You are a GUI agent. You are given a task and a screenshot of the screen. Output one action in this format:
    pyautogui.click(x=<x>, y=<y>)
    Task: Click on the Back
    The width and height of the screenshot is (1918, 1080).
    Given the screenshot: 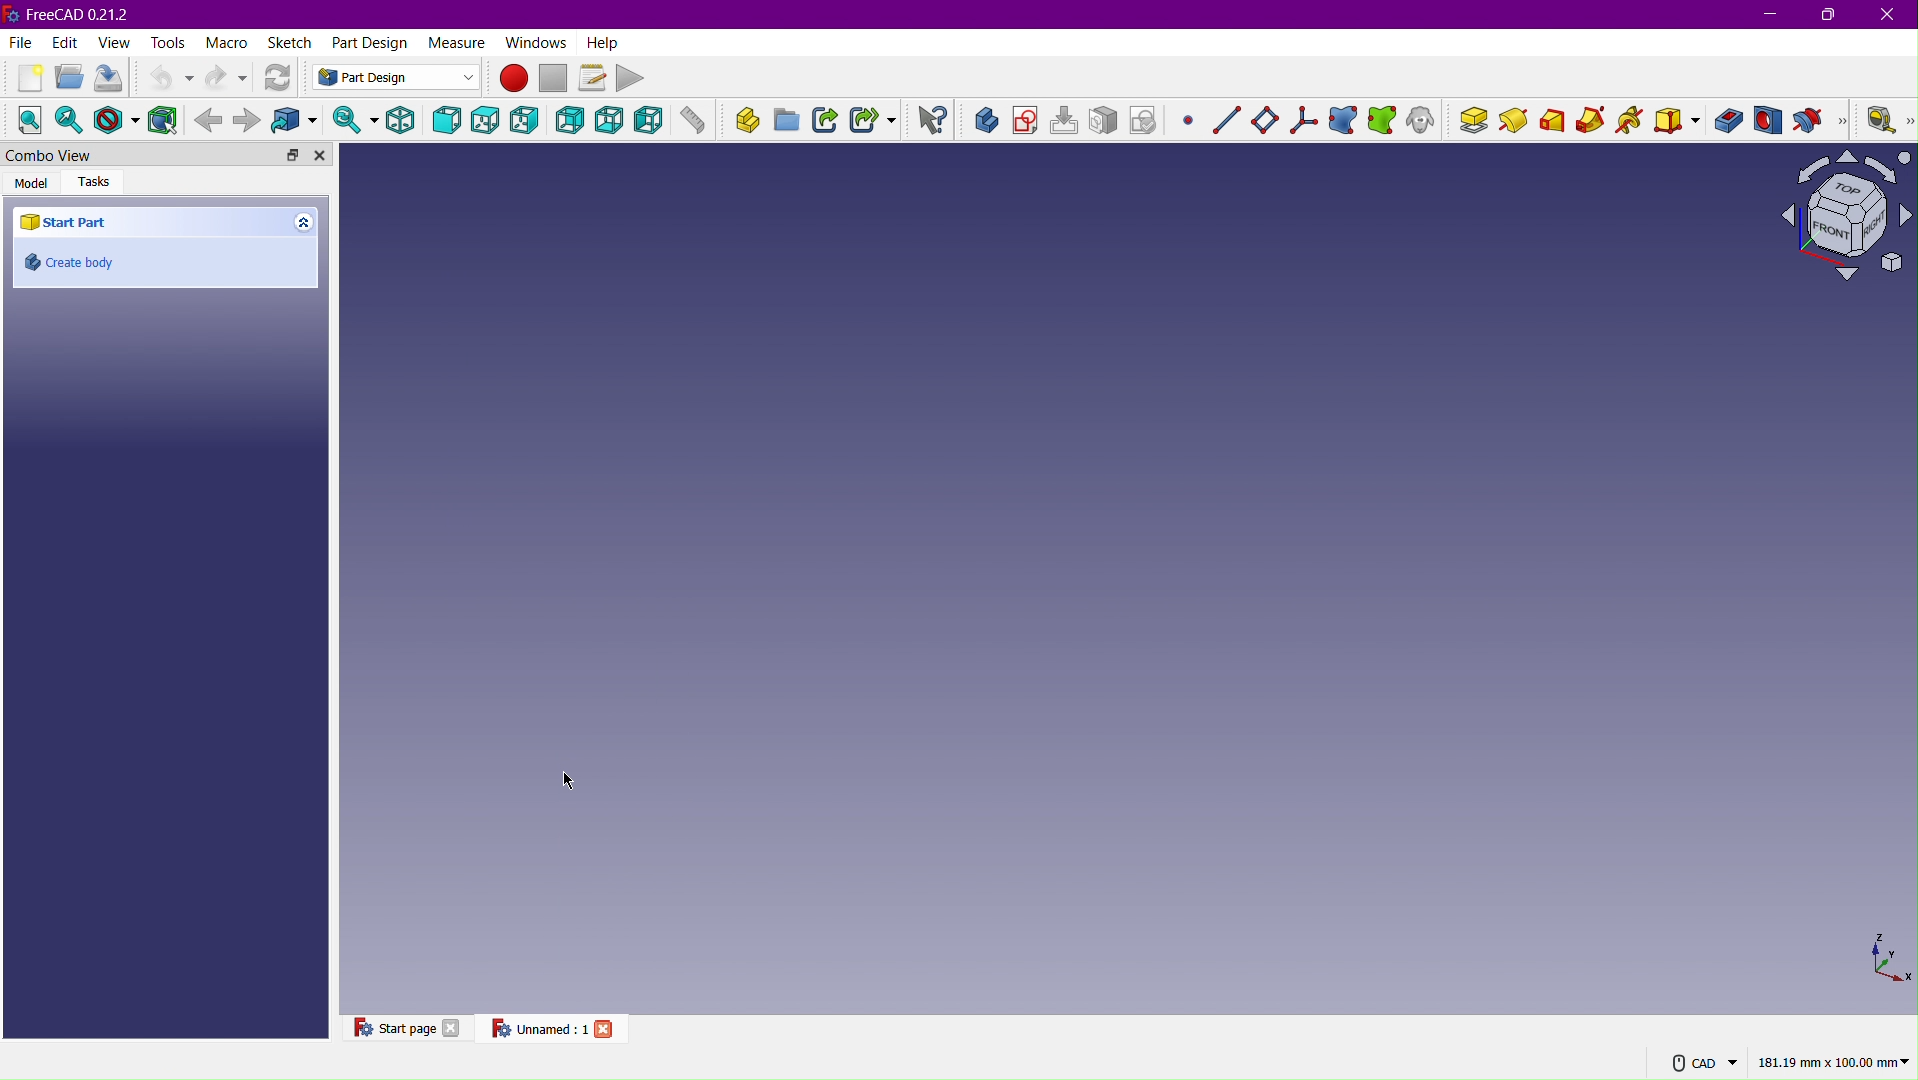 What is the action you would take?
    pyautogui.click(x=571, y=121)
    